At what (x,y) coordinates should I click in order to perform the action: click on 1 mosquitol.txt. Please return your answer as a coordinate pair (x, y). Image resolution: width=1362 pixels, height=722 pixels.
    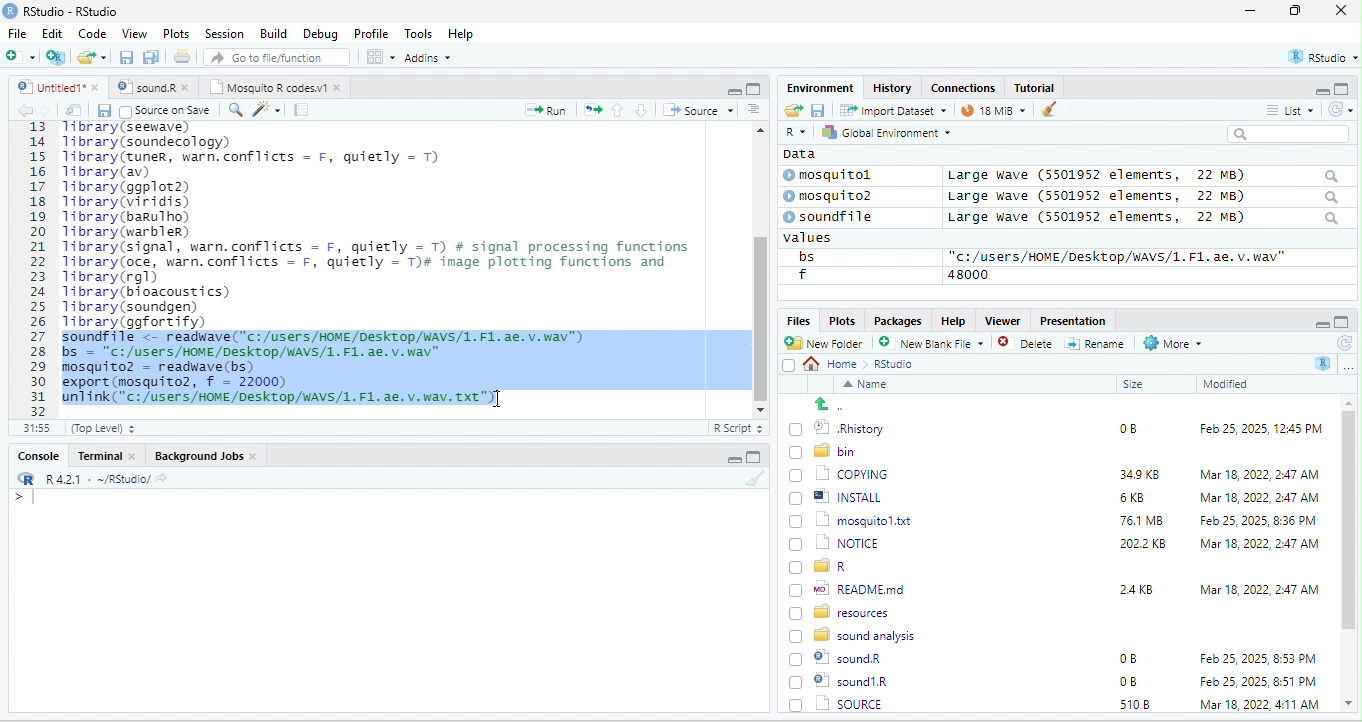
    Looking at the image, I should click on (844, 519).